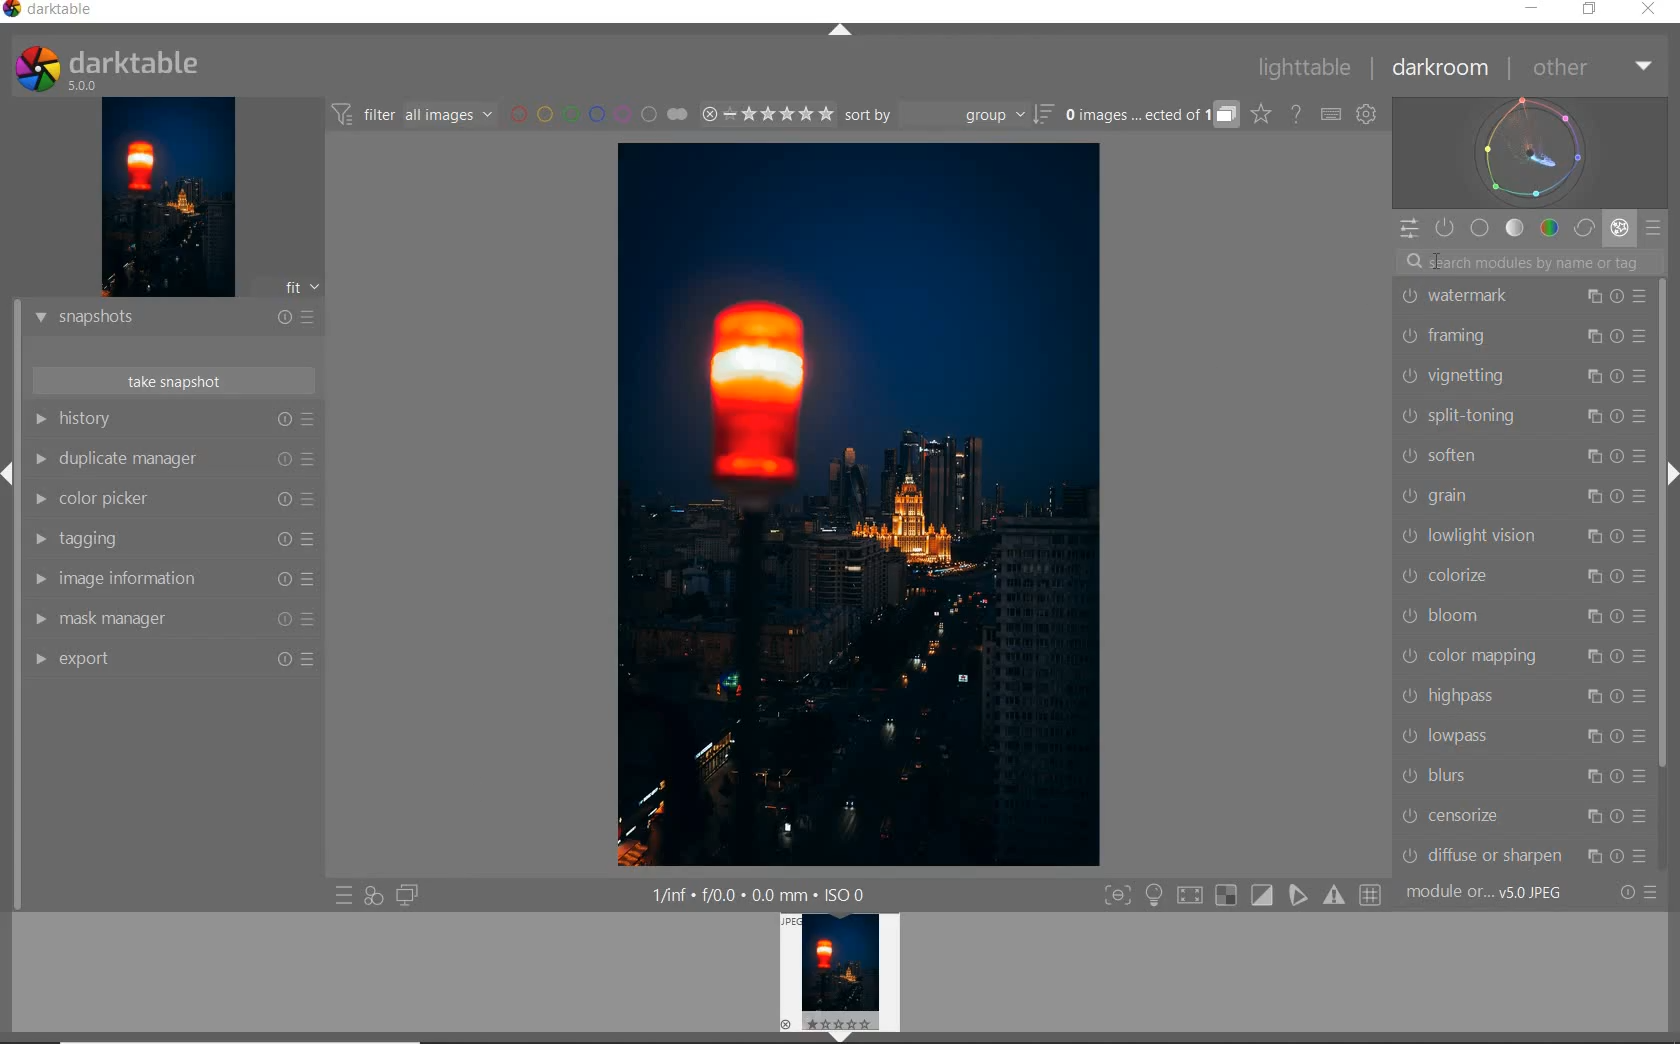  Describe the element at coordinates (287, 582) in the screenshot. I see `Reset` at that location.